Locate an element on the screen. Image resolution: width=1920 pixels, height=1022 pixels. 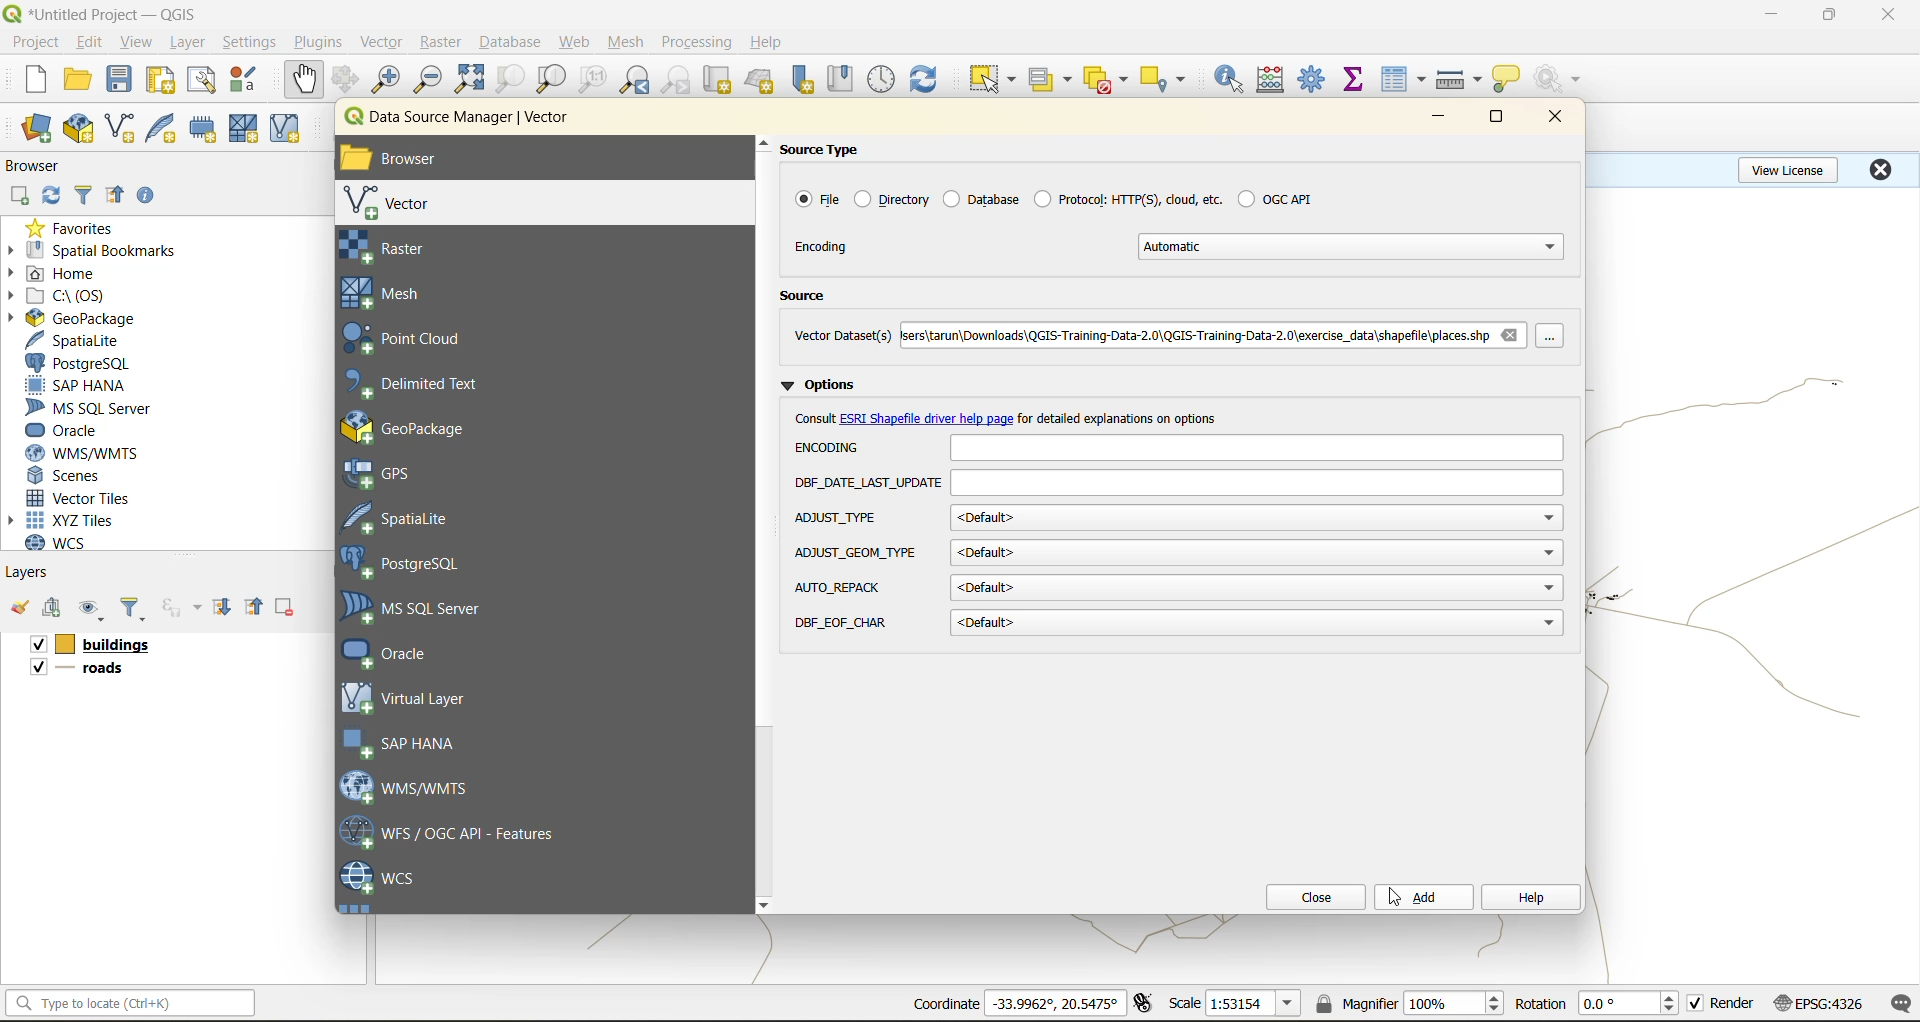
adjust type is located at coordinates (839, 519).